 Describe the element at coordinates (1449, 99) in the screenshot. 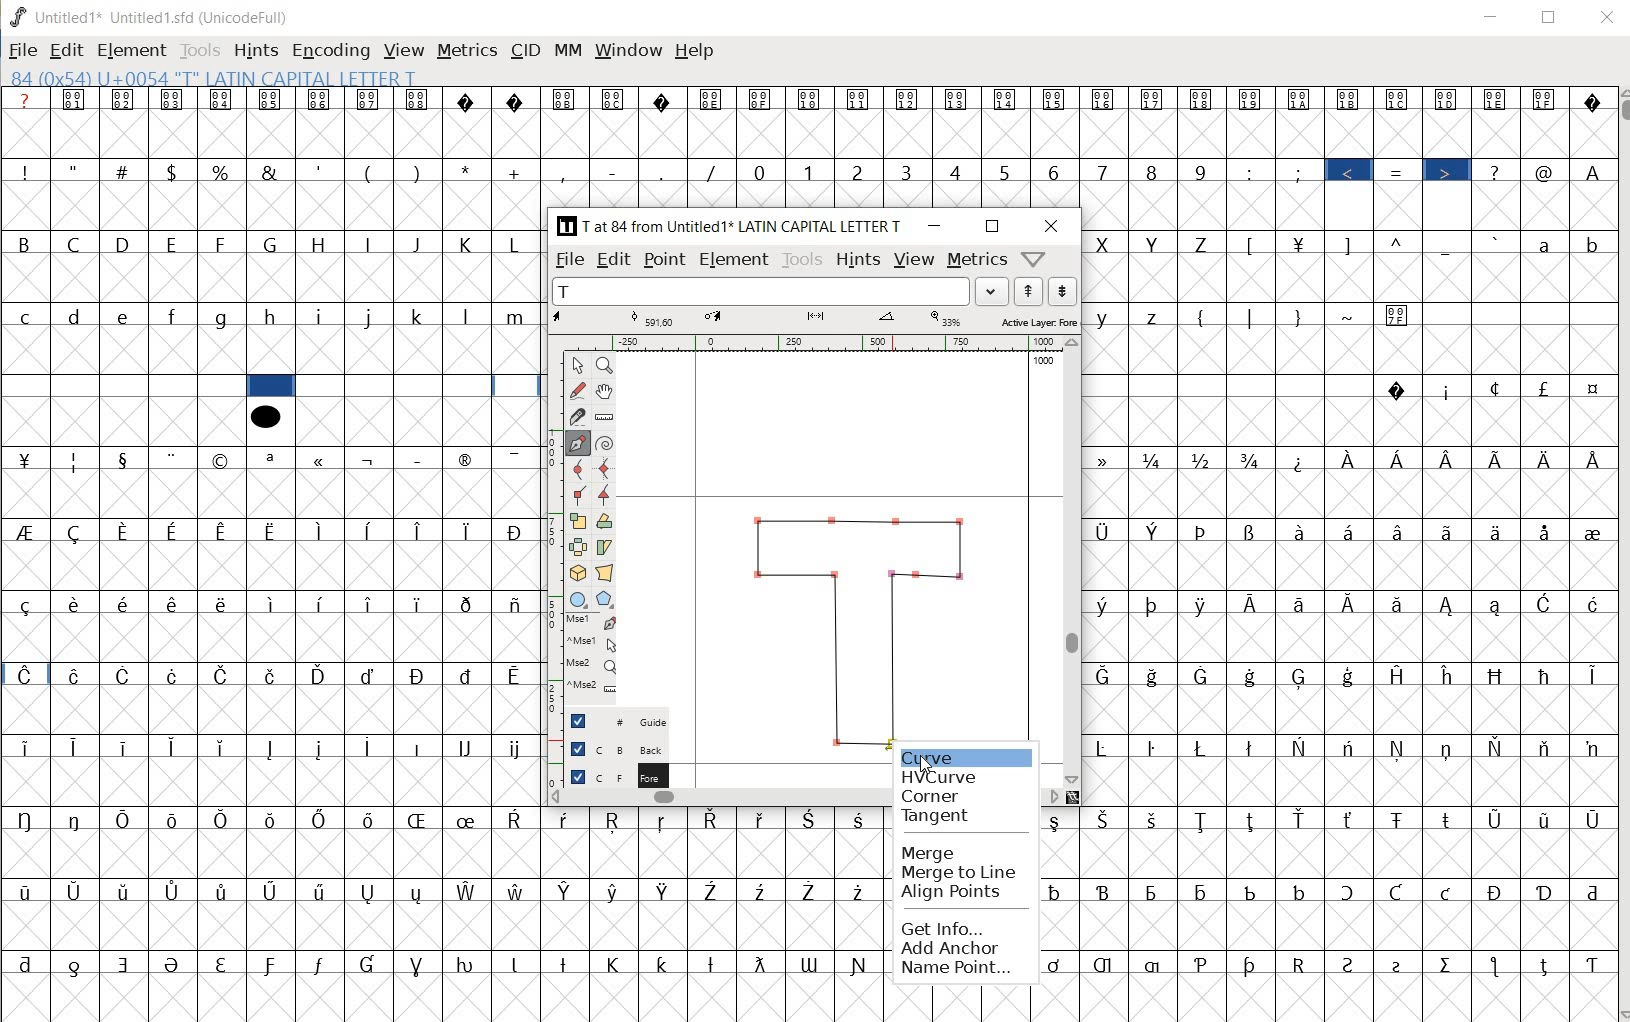

I see `Symbol` at that location.